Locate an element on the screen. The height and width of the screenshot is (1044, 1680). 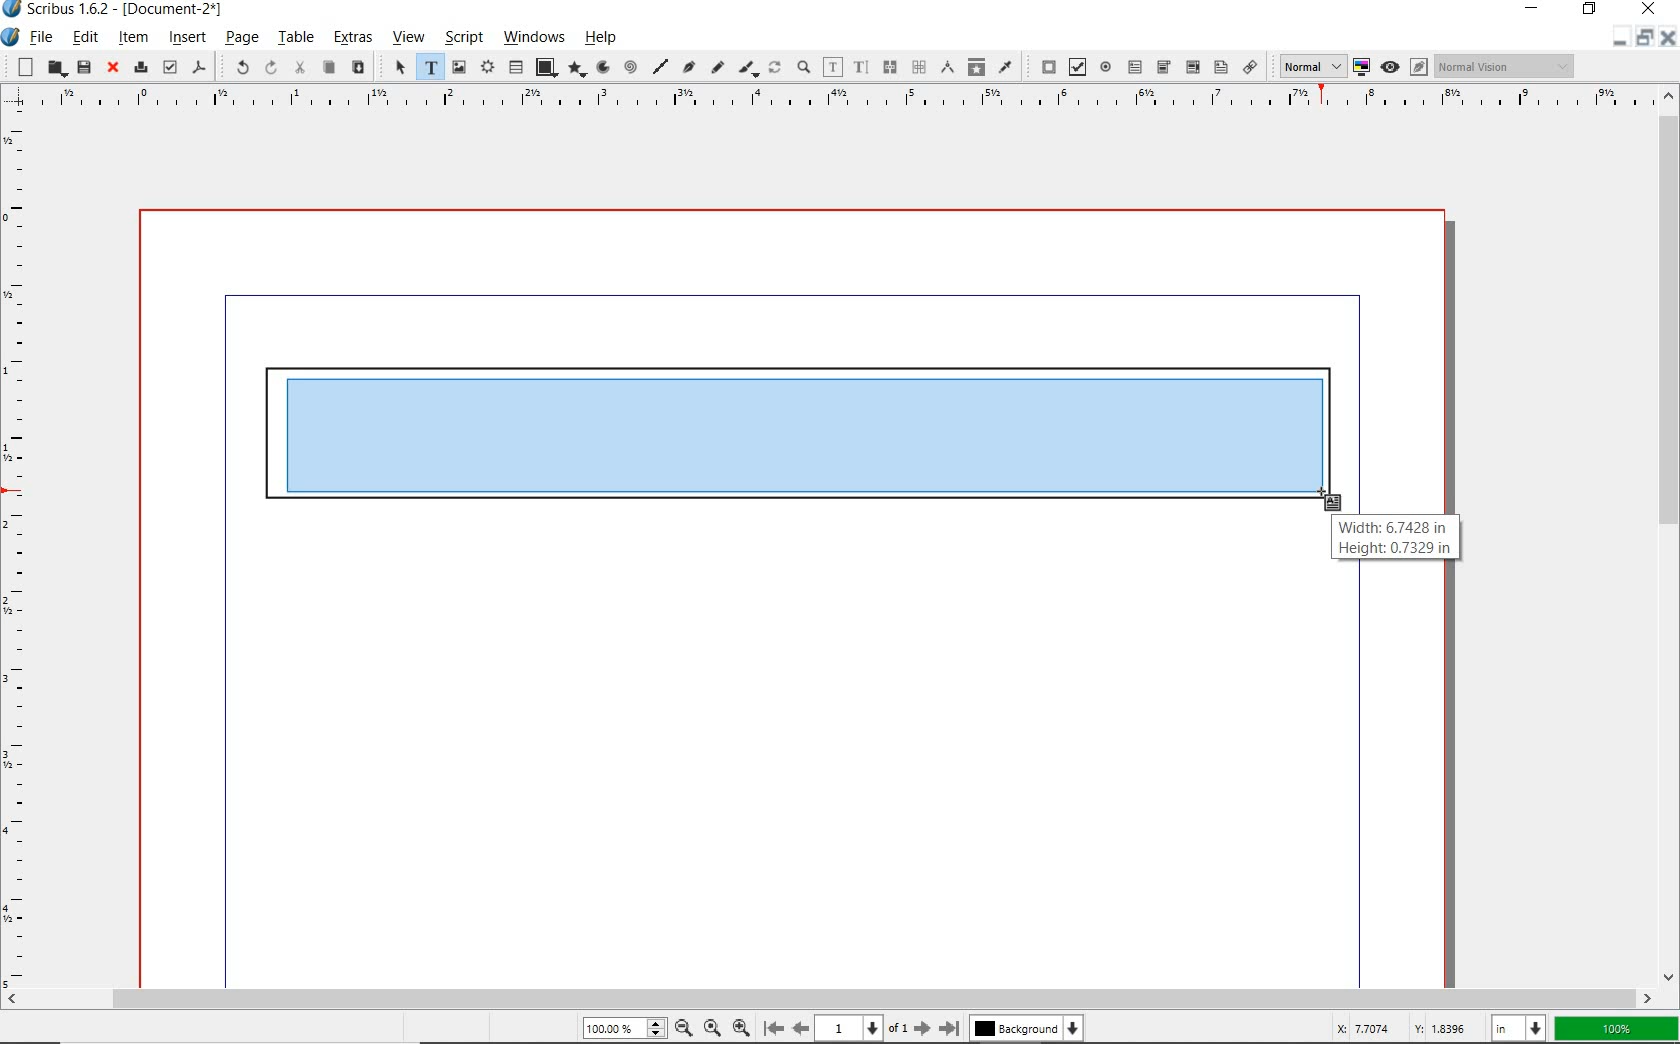
zoom level is located at coordinates (625, 1029).